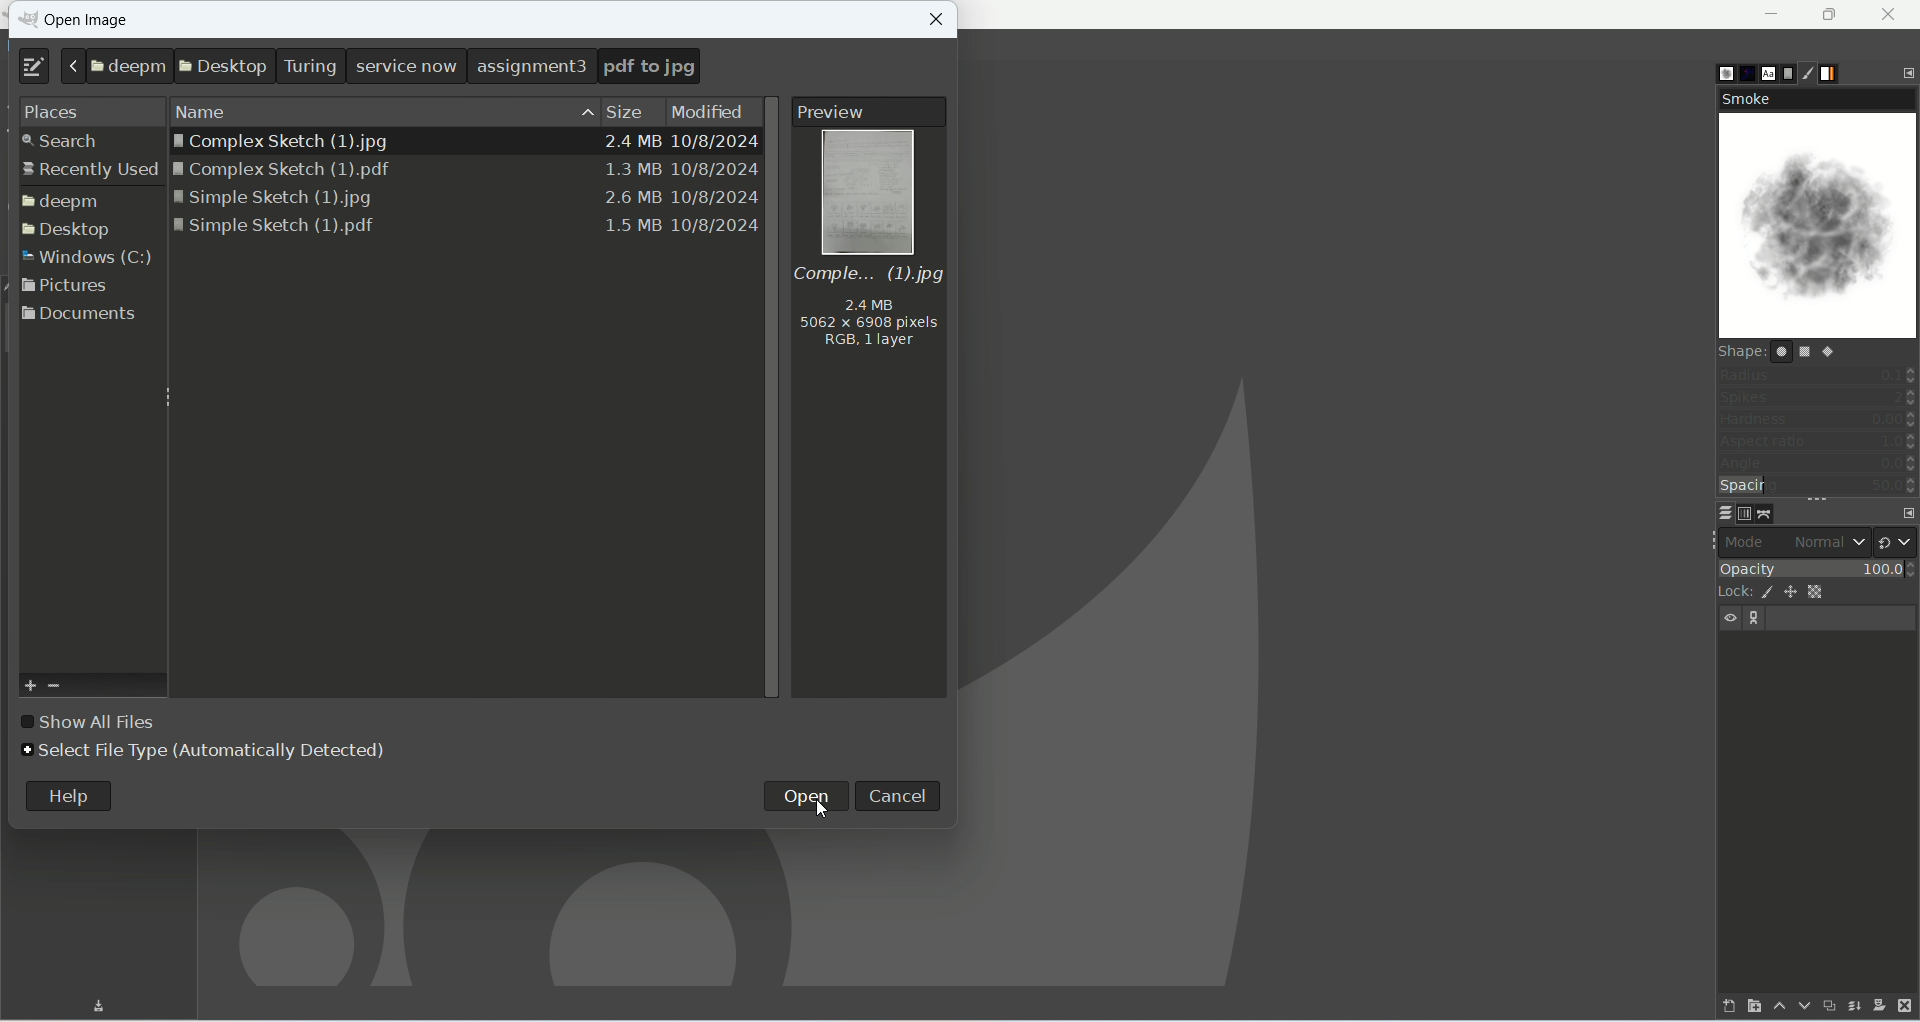  What do you see at coordinates (101, 1002) in the screenshot?
I see `Download` at bounding box center [101, 1002].